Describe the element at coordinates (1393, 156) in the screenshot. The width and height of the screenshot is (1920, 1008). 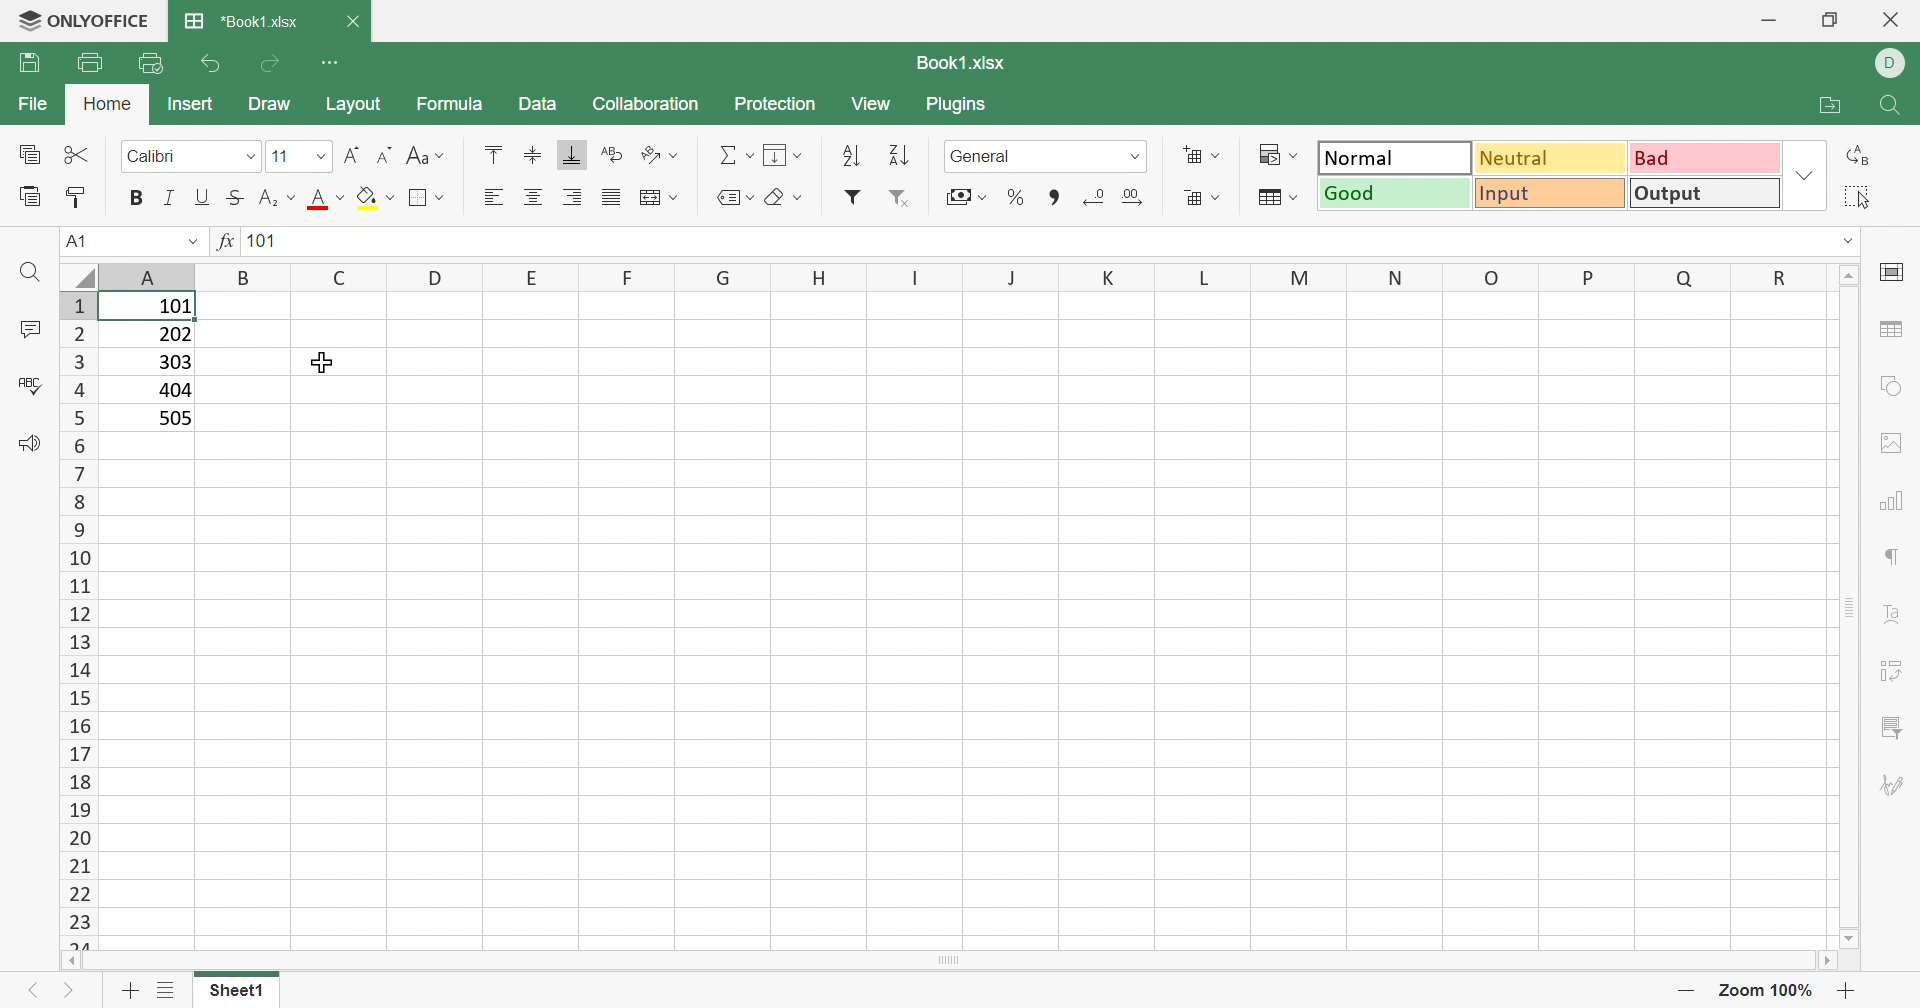
I see `Normal` at that location.